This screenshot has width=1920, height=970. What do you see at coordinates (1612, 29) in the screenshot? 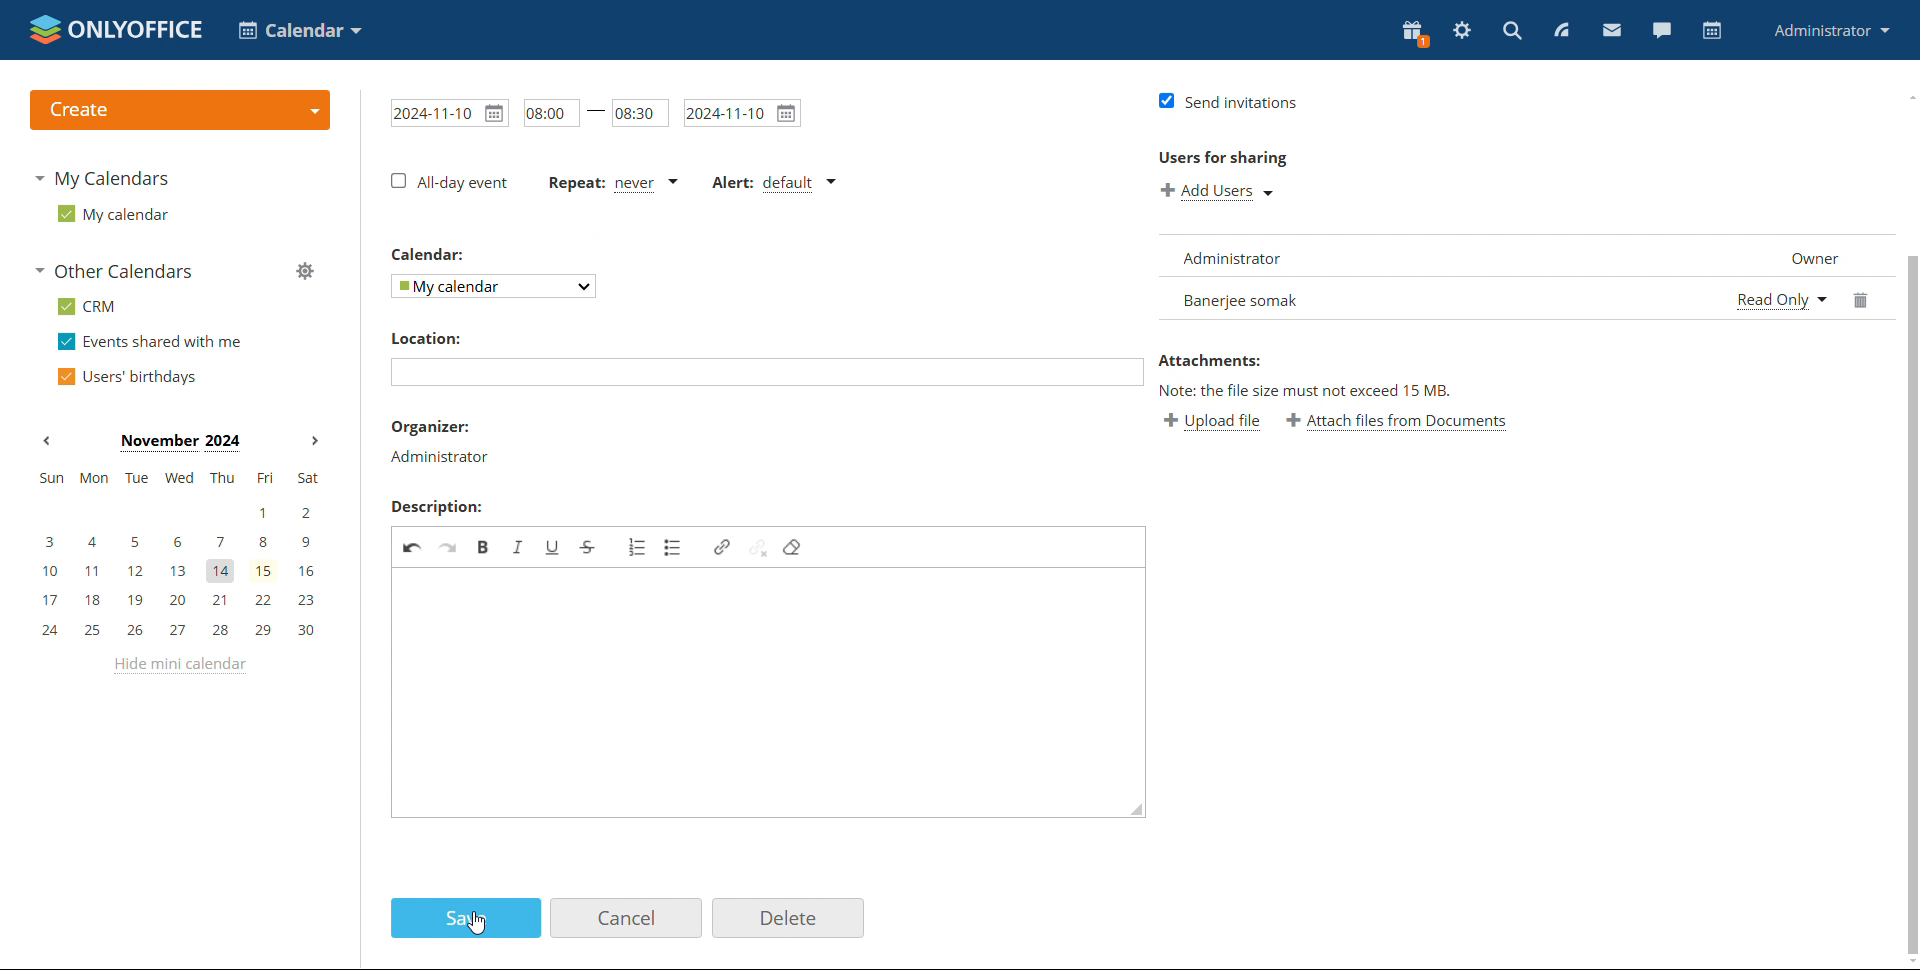
I see `mail` at bounding box center [1612, 29].